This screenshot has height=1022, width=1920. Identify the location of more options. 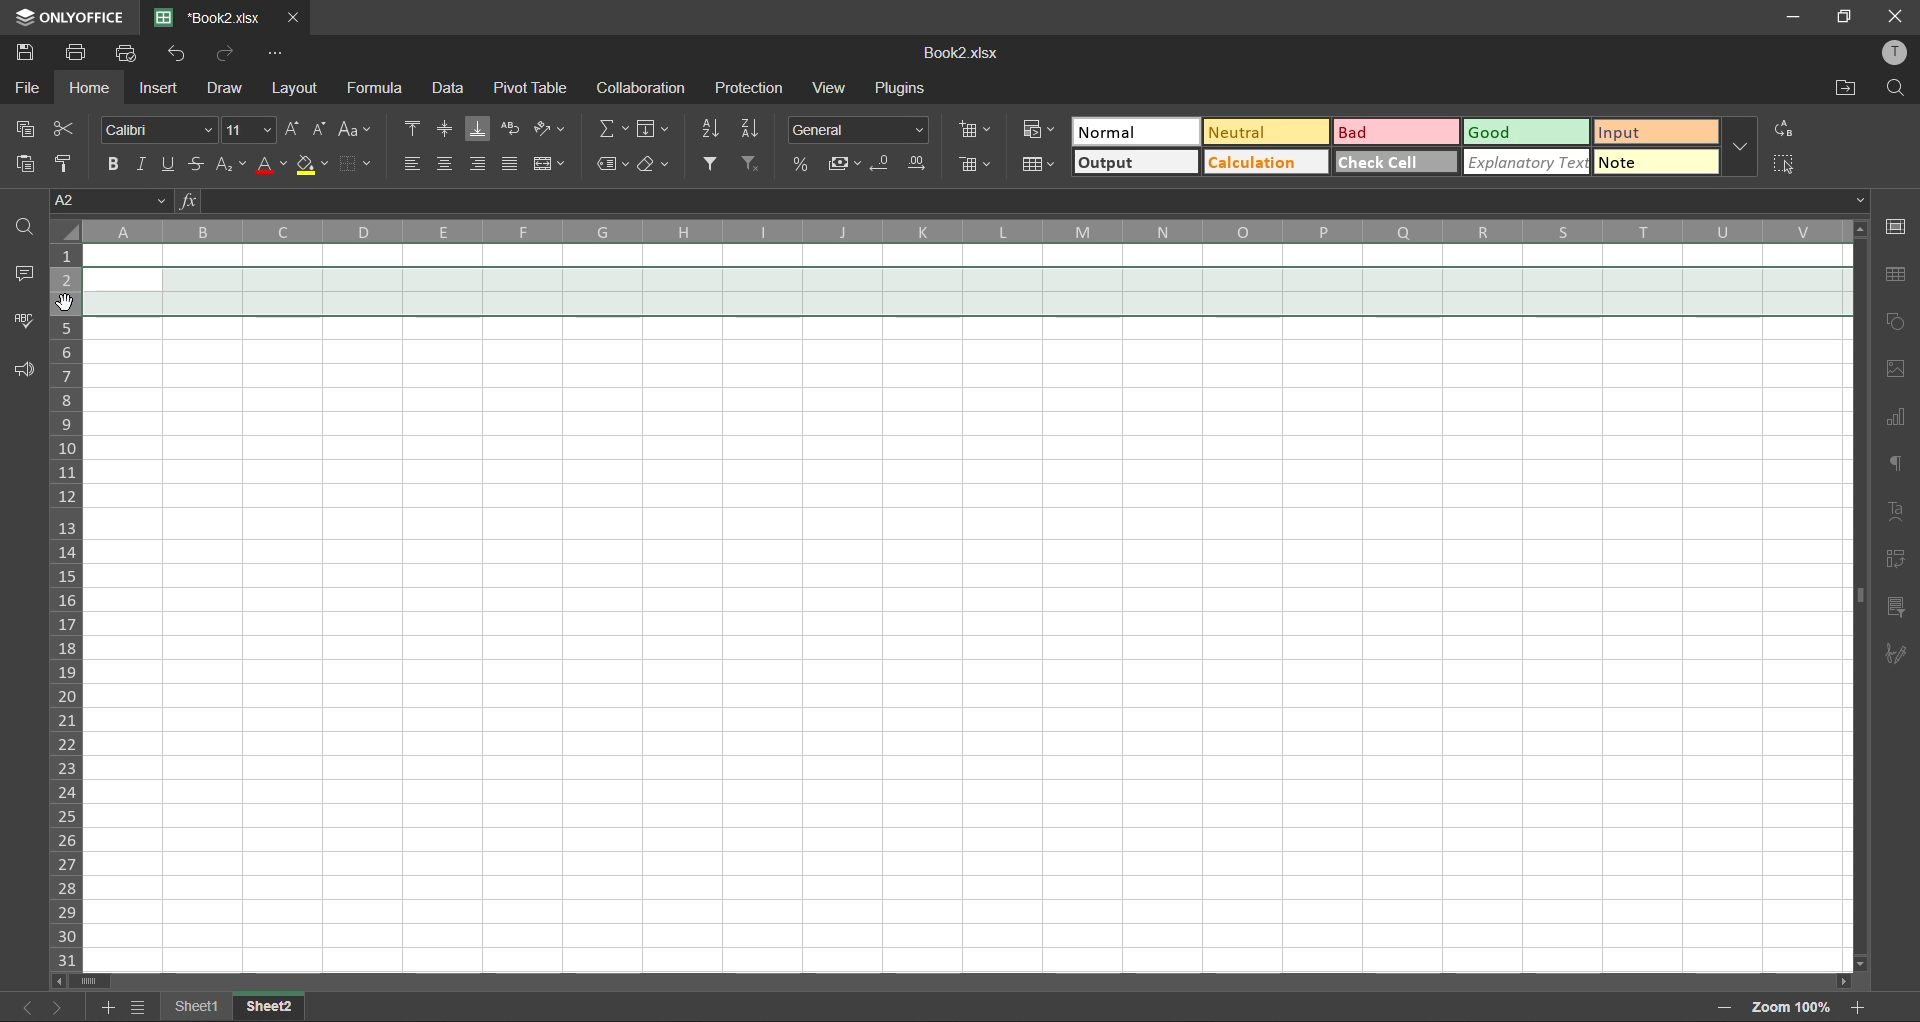
(1737, 147).